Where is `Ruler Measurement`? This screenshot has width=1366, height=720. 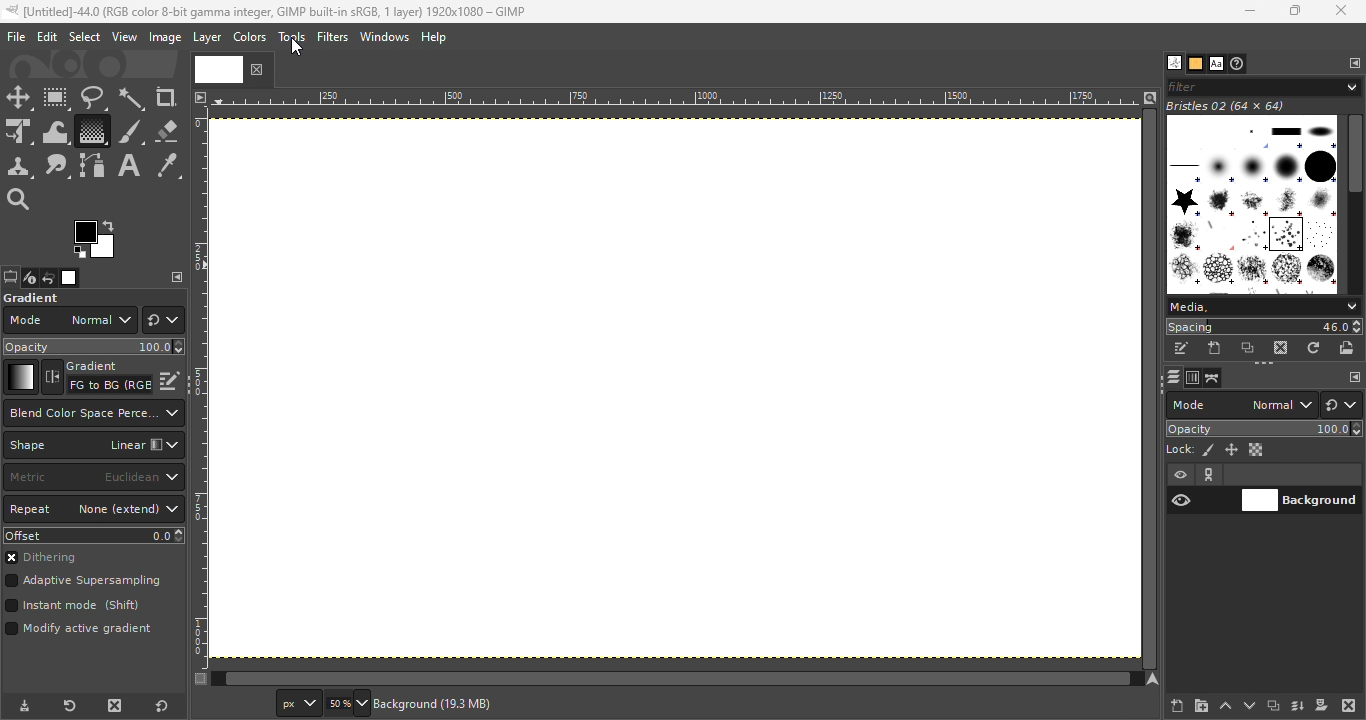 Ruler Measurement is located at coordinates (677, 97).